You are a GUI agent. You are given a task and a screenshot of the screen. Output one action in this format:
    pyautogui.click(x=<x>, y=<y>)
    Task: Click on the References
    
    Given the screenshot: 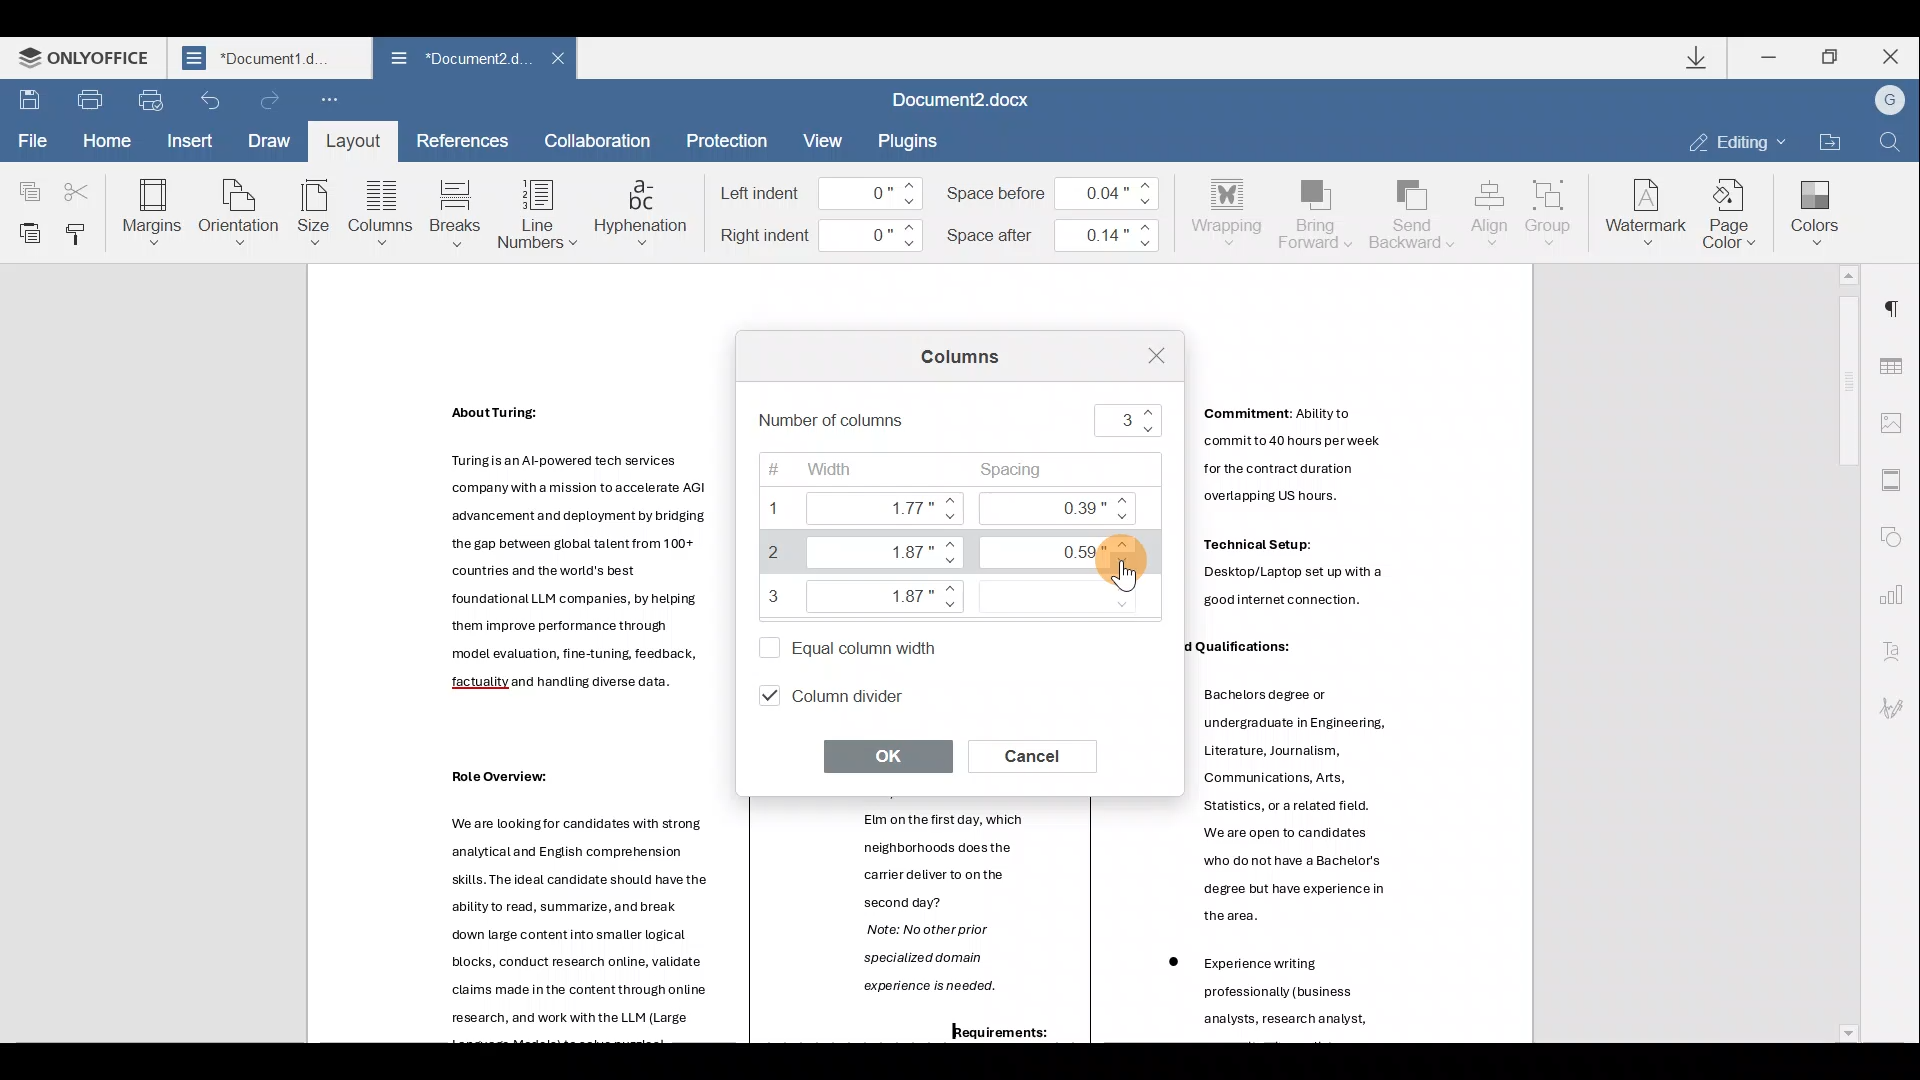 What is the action you would take?
    pyautogui.click(x=464, y=140)
    